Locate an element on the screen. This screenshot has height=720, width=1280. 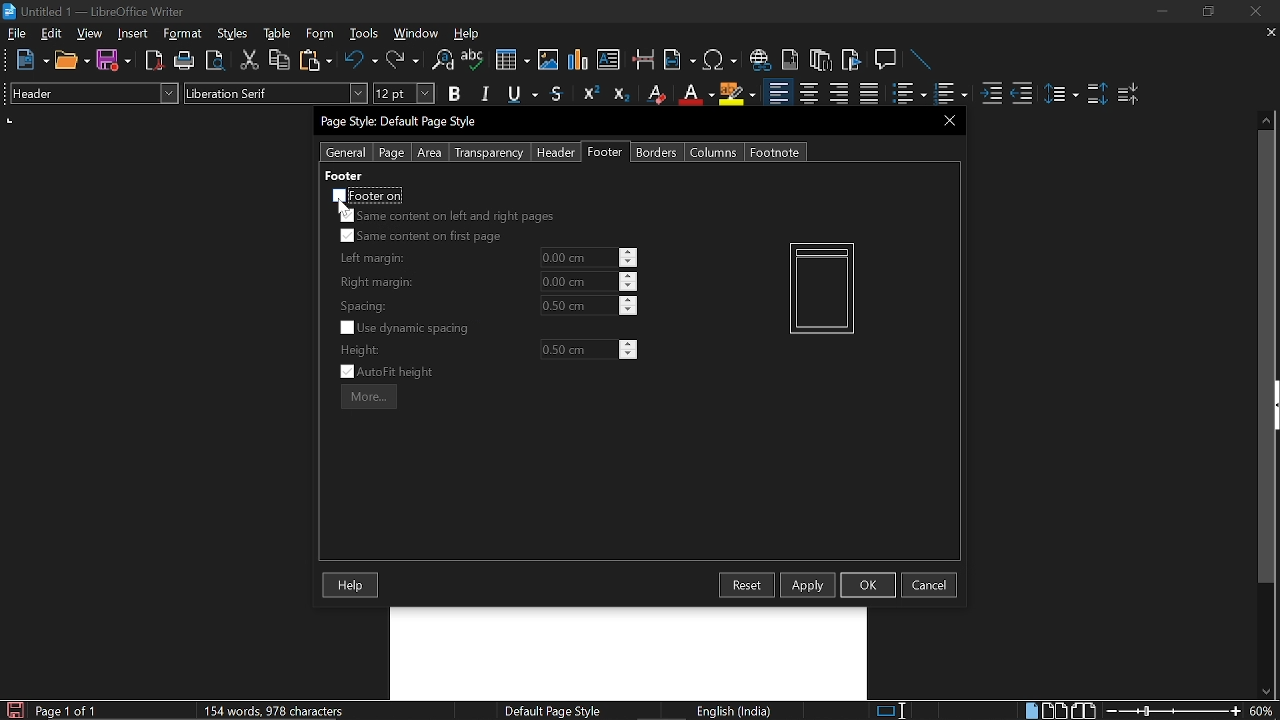
Insert is located at coordinates (137, 33).